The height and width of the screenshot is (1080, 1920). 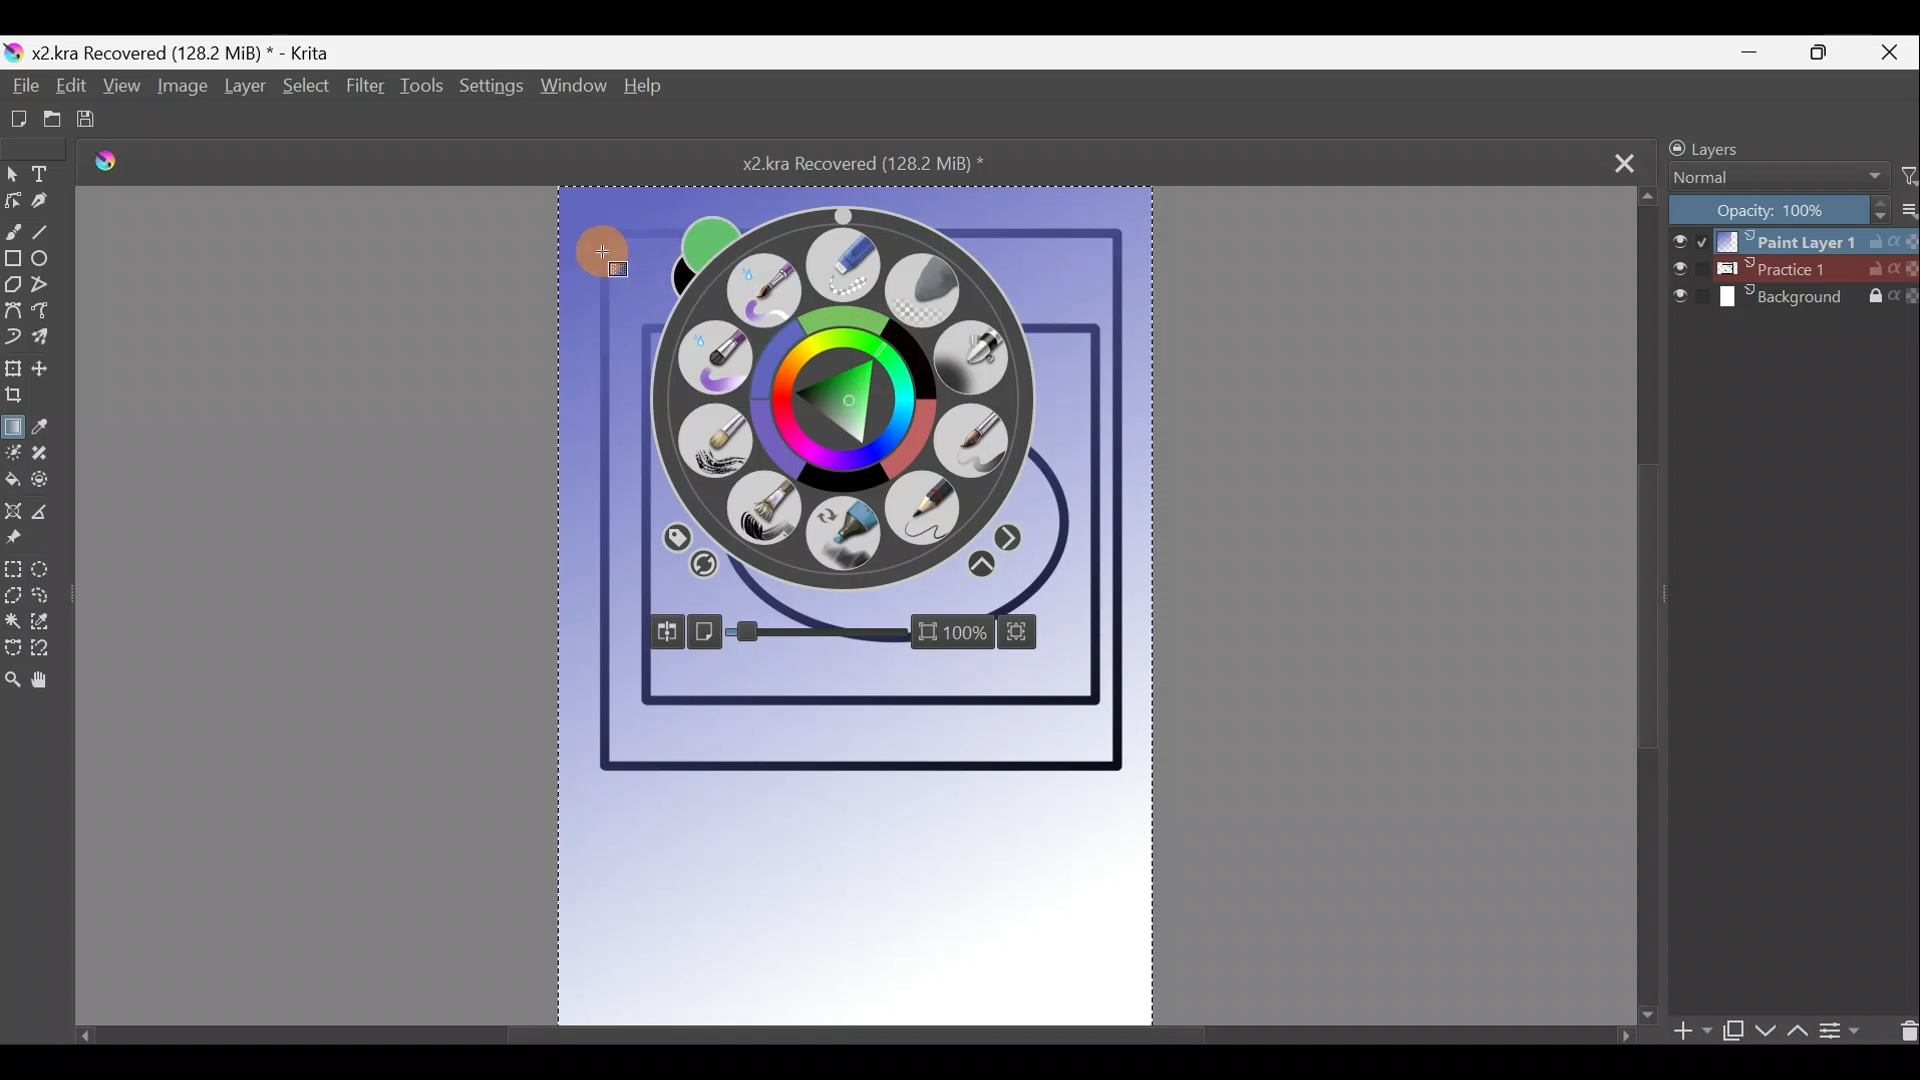 What do you see at coordinates (12, 483) in the screenshot?
I see `Fill a contiguous area of colour with colour/fill a selection` at bounding box center [12, 483].